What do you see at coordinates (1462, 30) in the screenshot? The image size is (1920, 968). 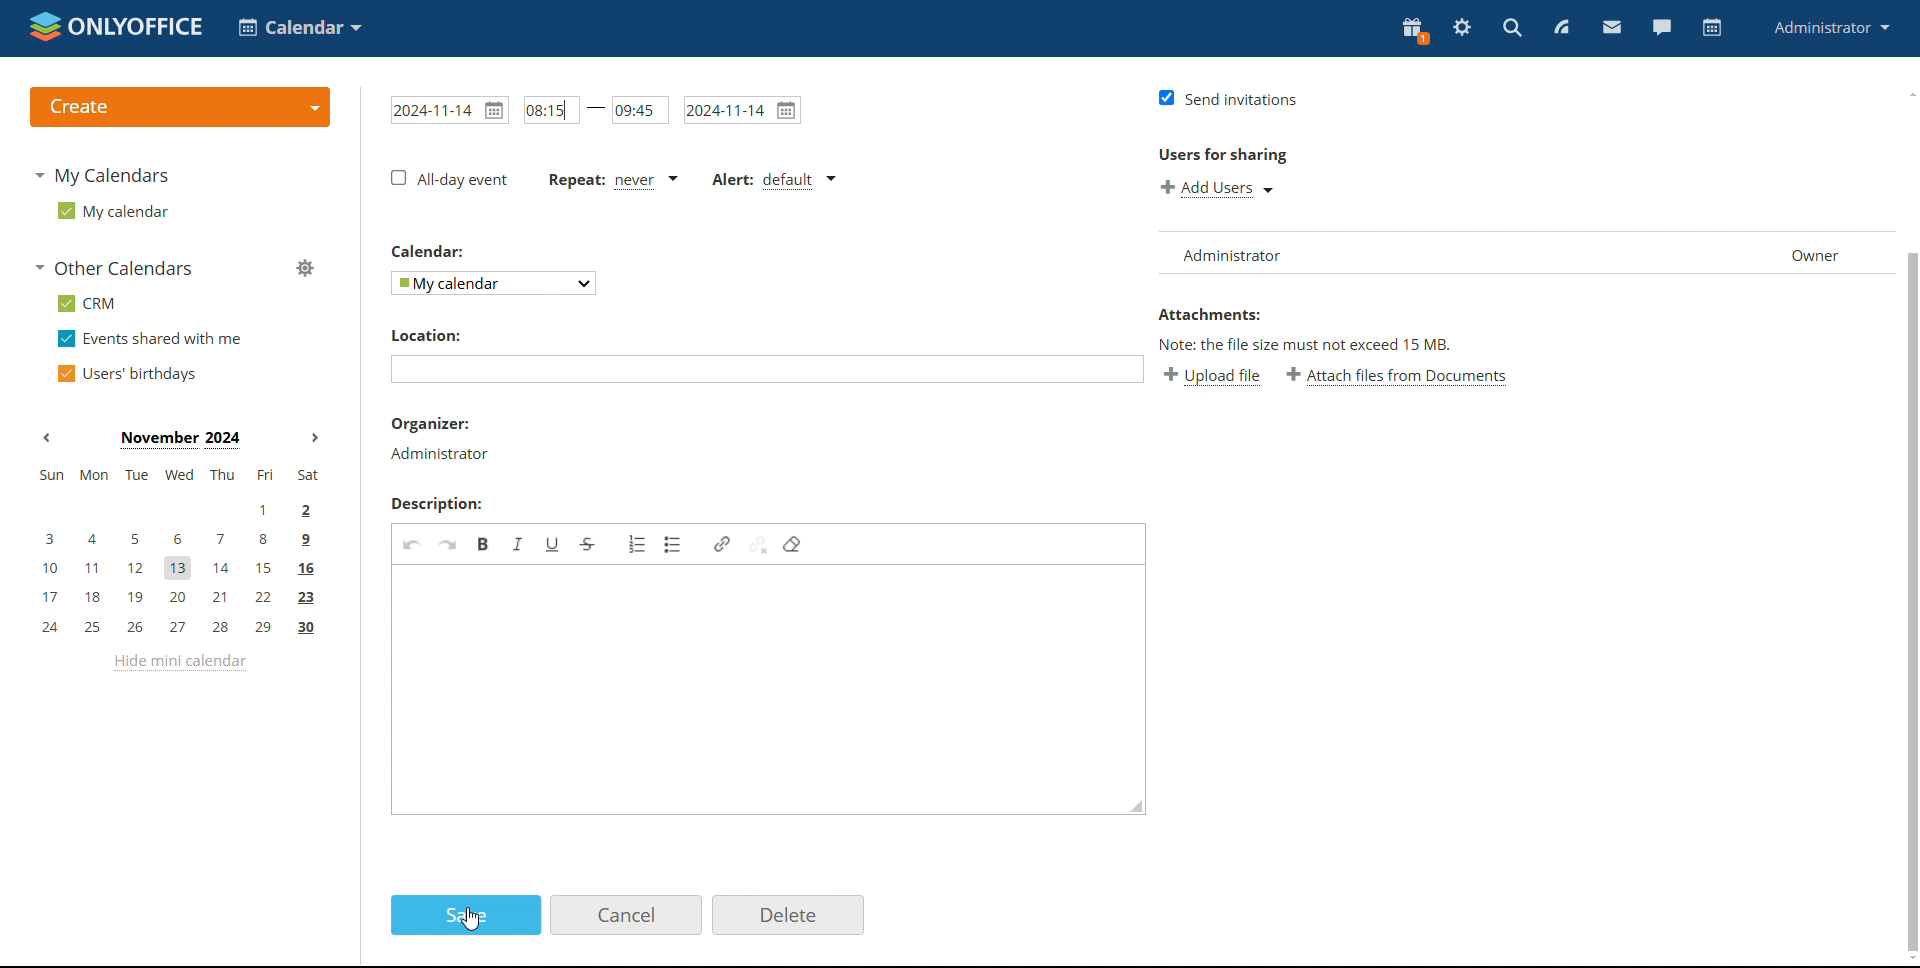 I see `settings` at bounding box center [1462, 30].